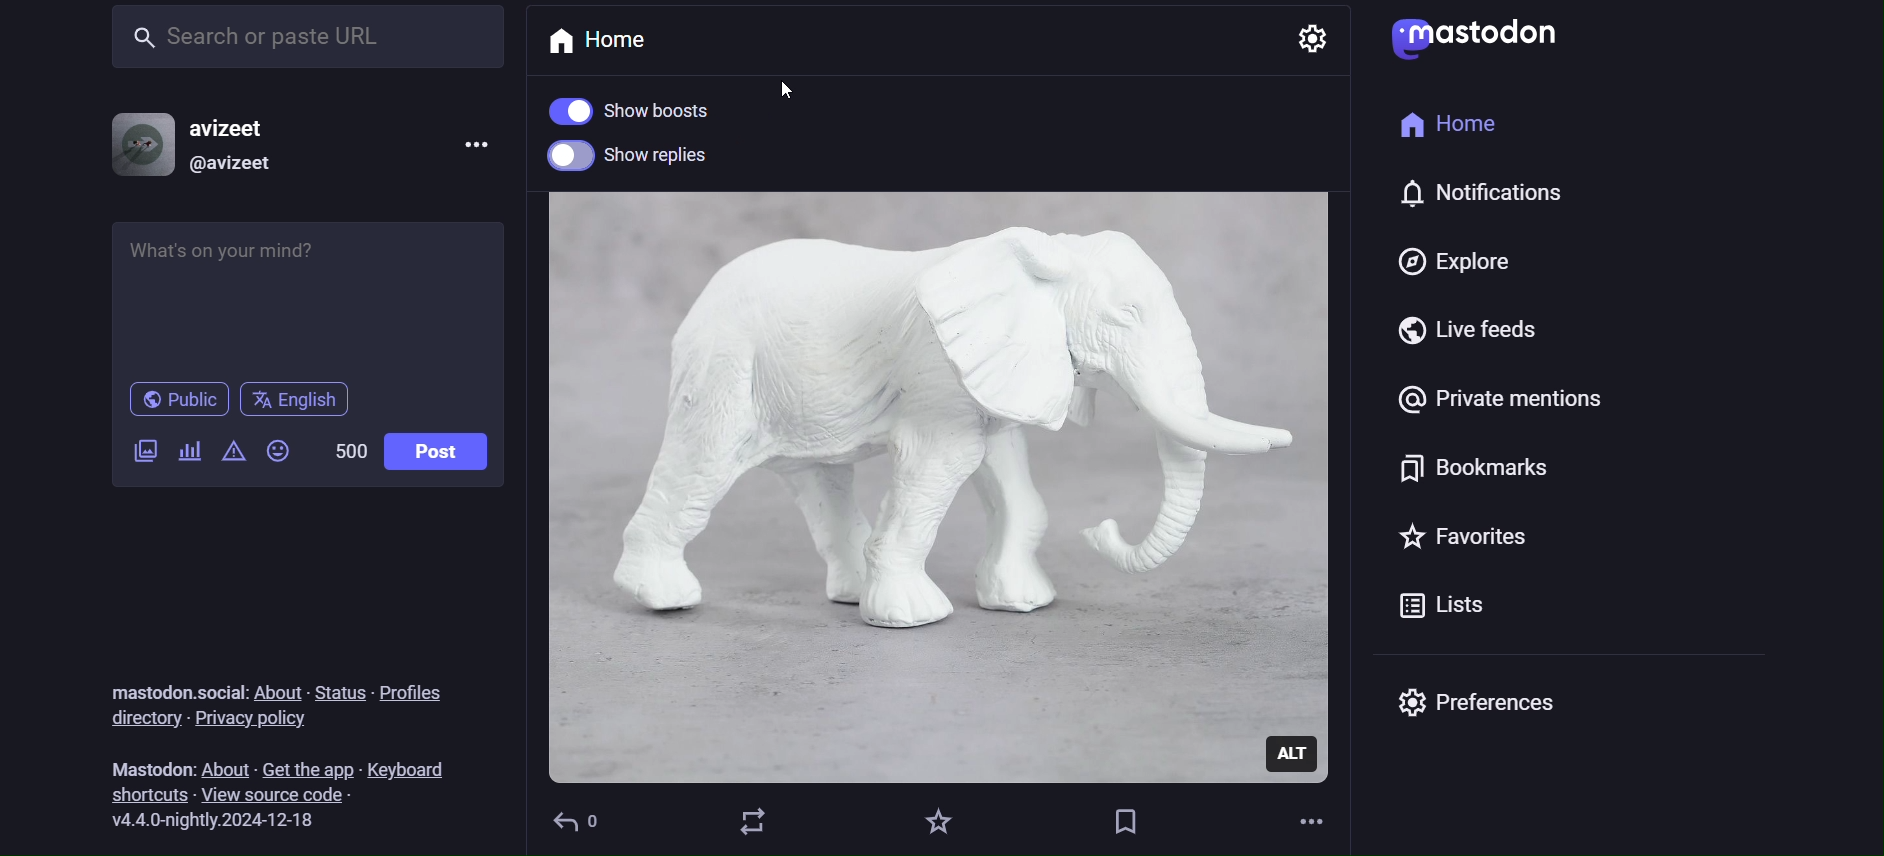 This screenshot has width=1884, height=856. What do you see at coordinates (242, 127) in the screenshot?
I see `username` at bounding box center [242, 127].